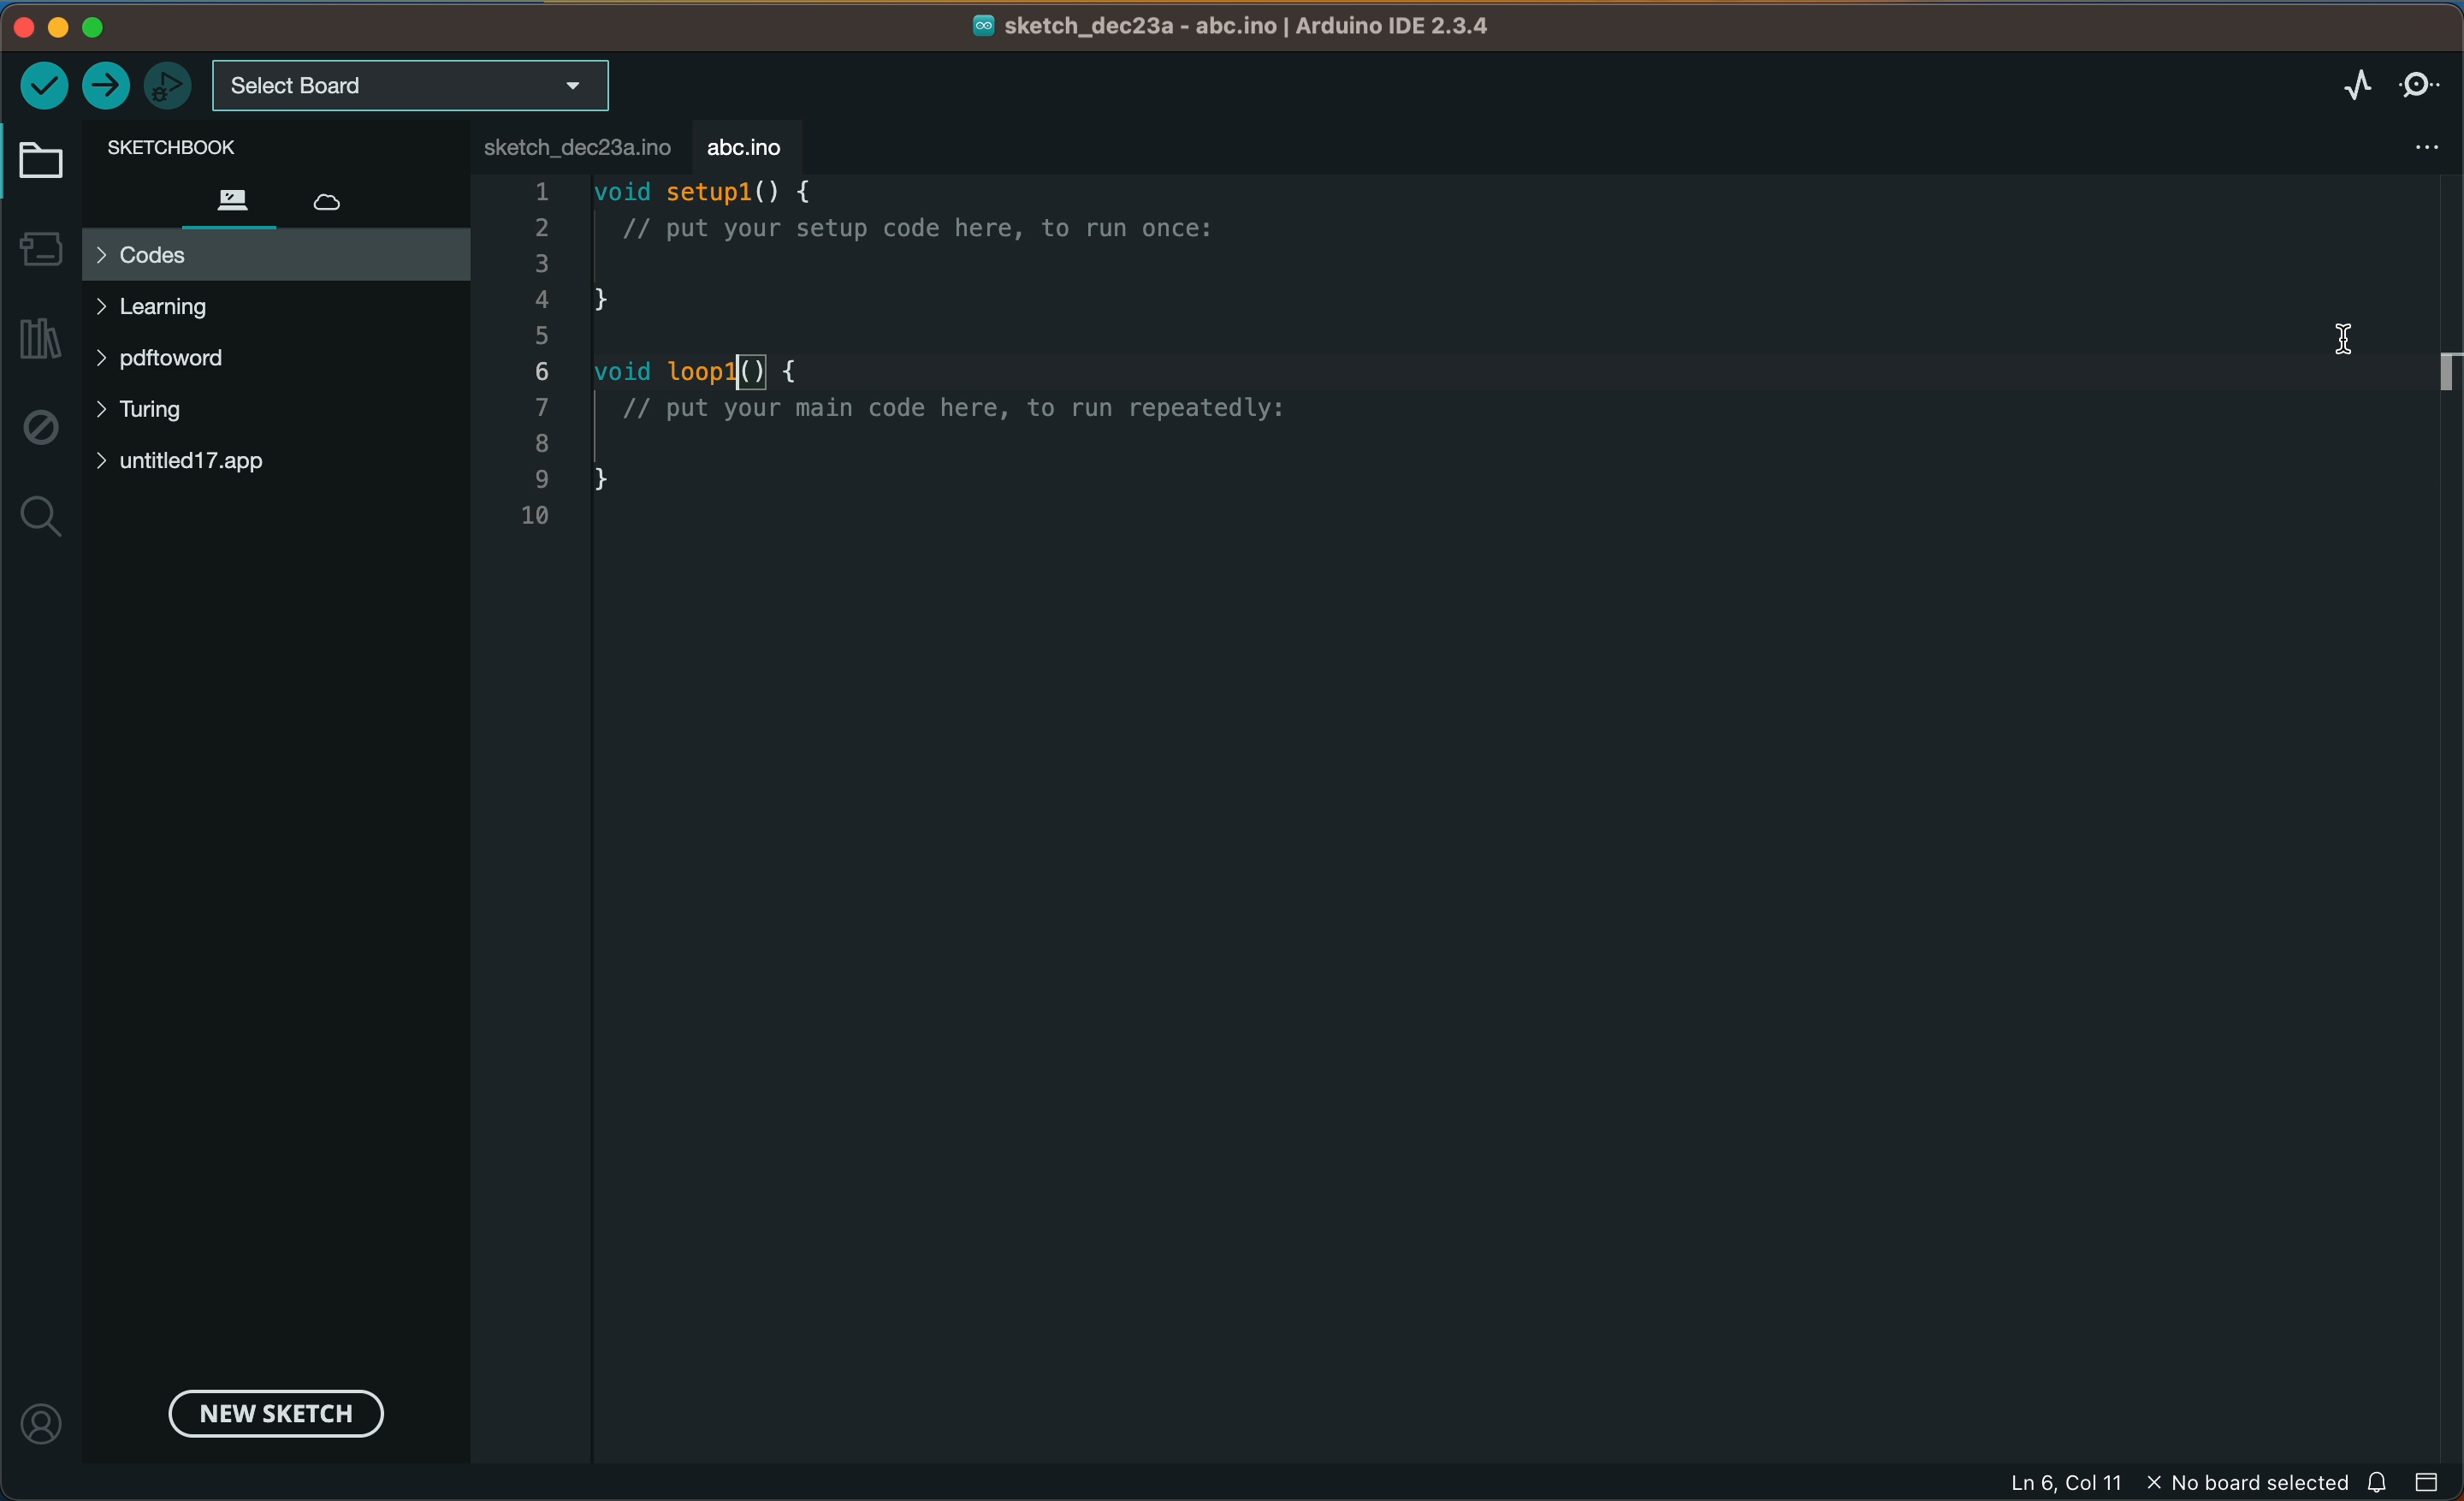 This screenshot has width=2464, height=1501. I want to click on profile, so click(41, 1425).